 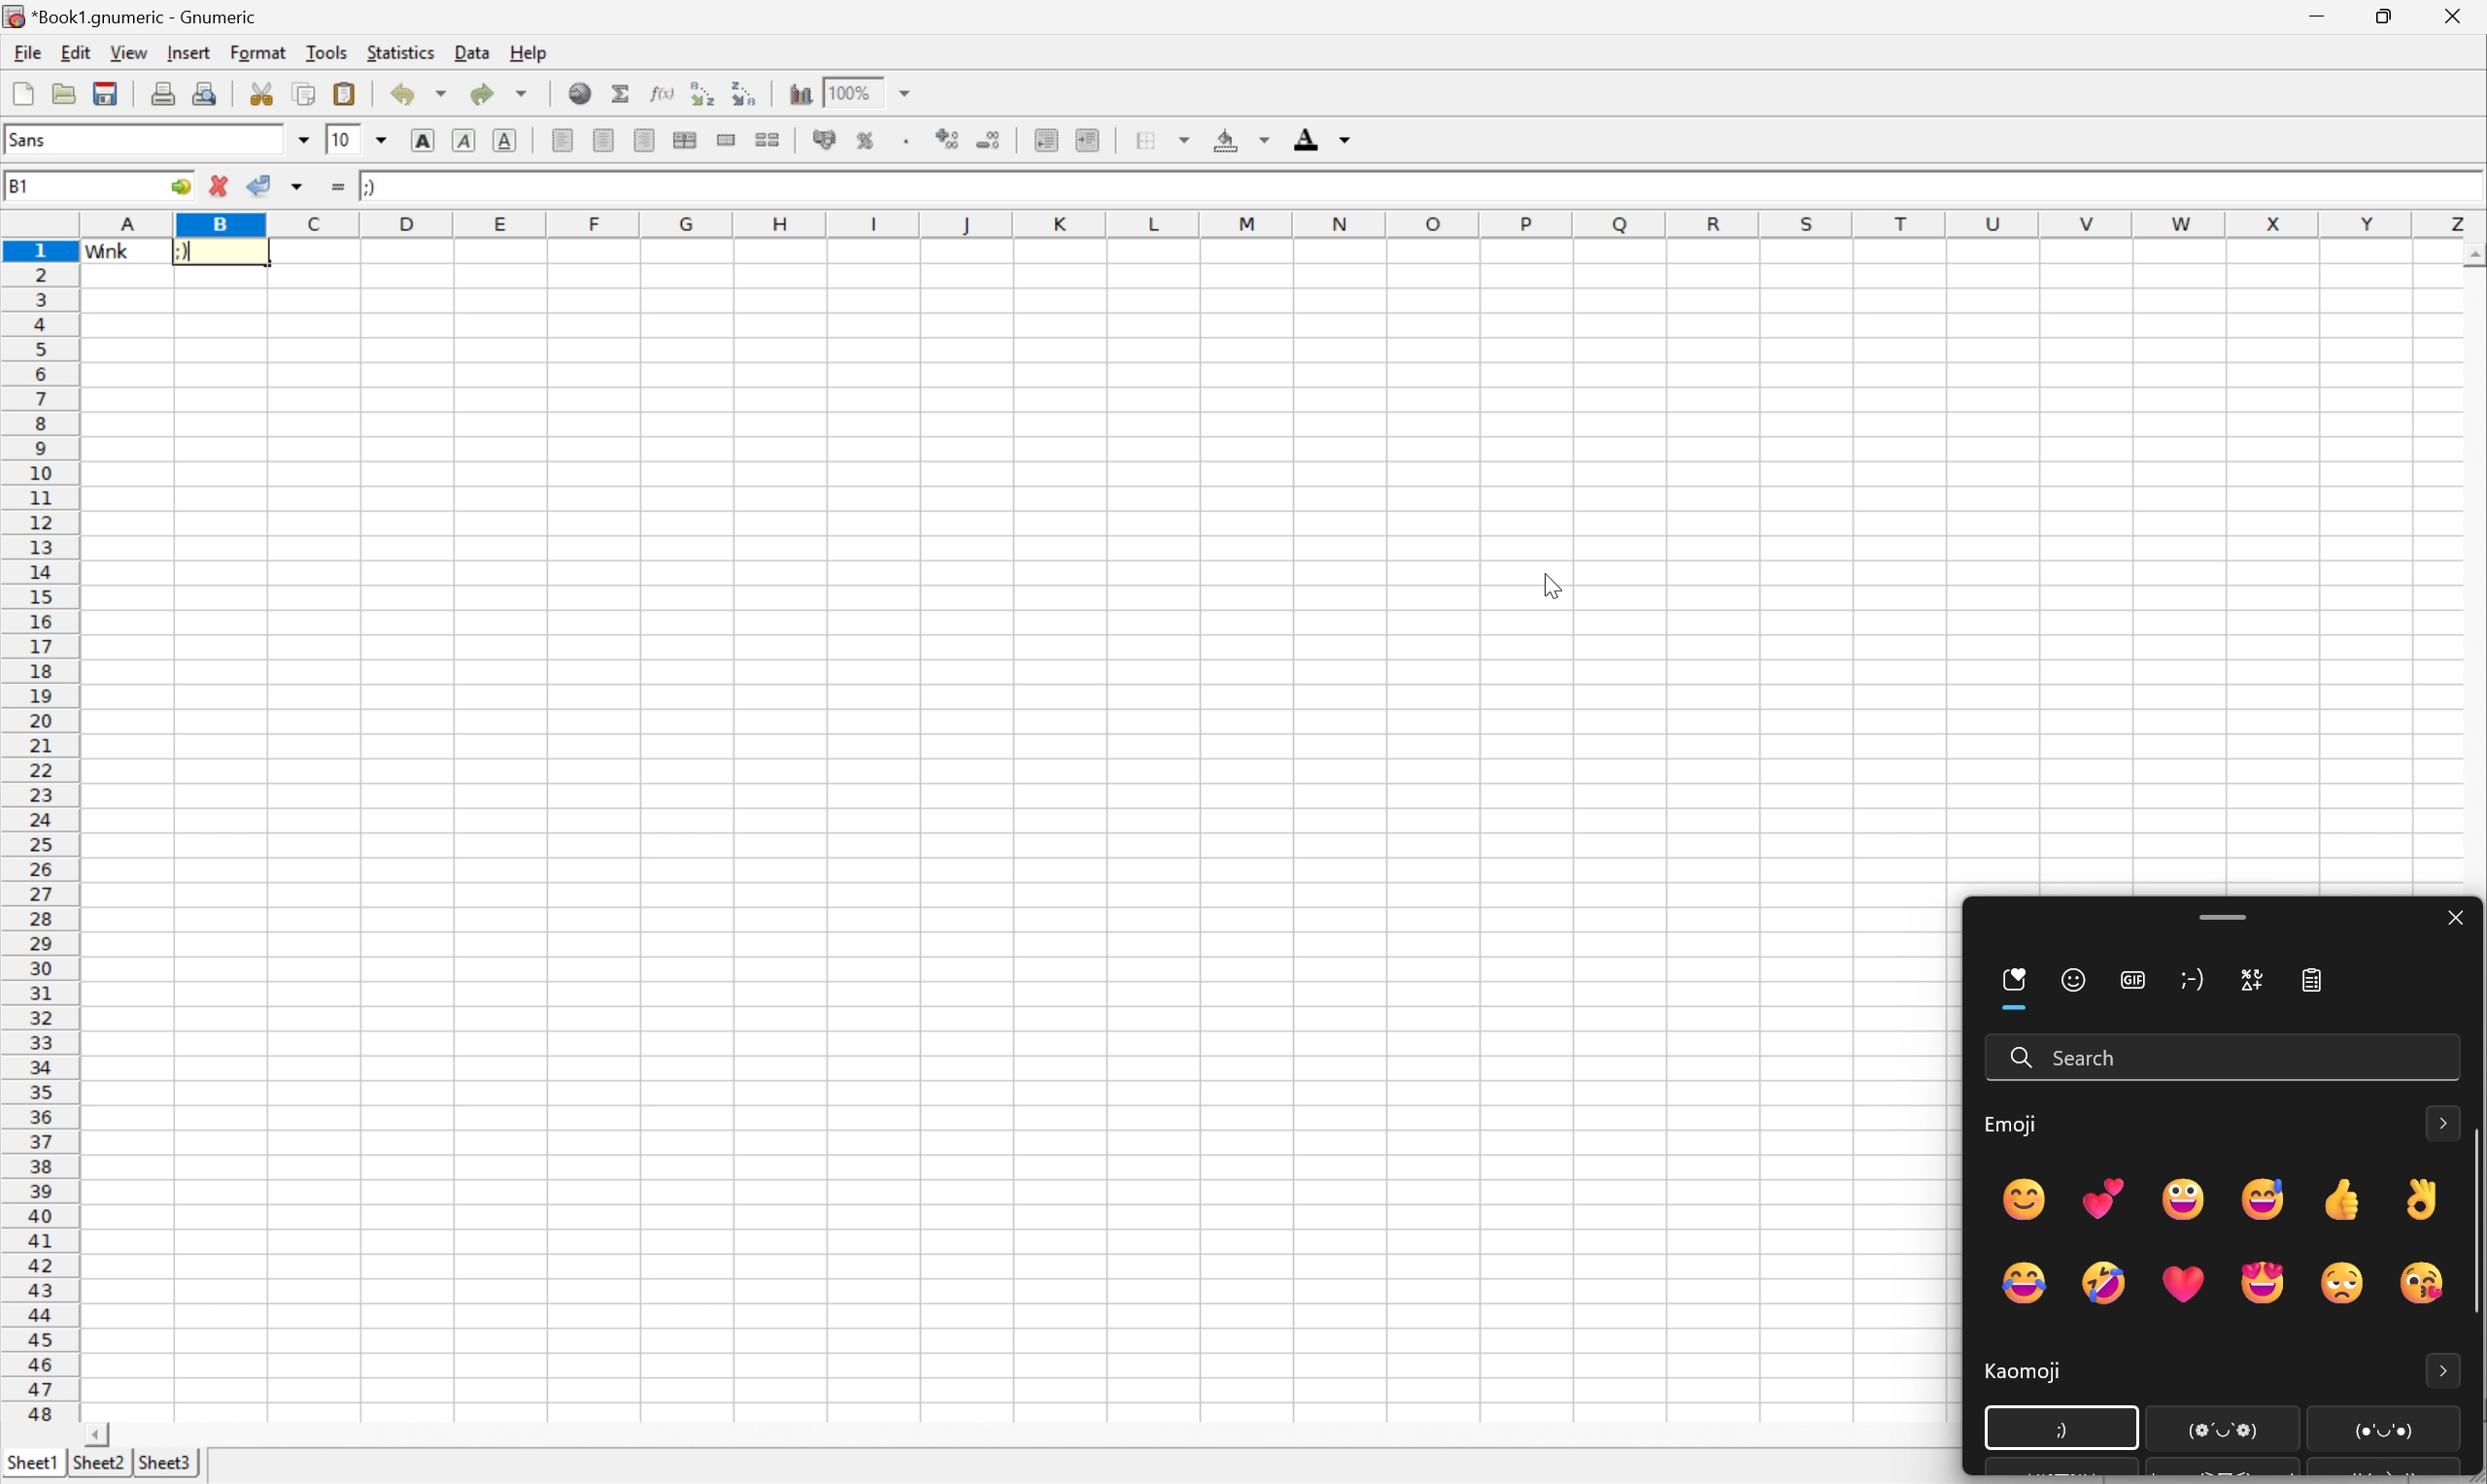 What do you see at coordinates (2453, 20) in the screenshot?
I see `close` at bounding box center [2453, 20].